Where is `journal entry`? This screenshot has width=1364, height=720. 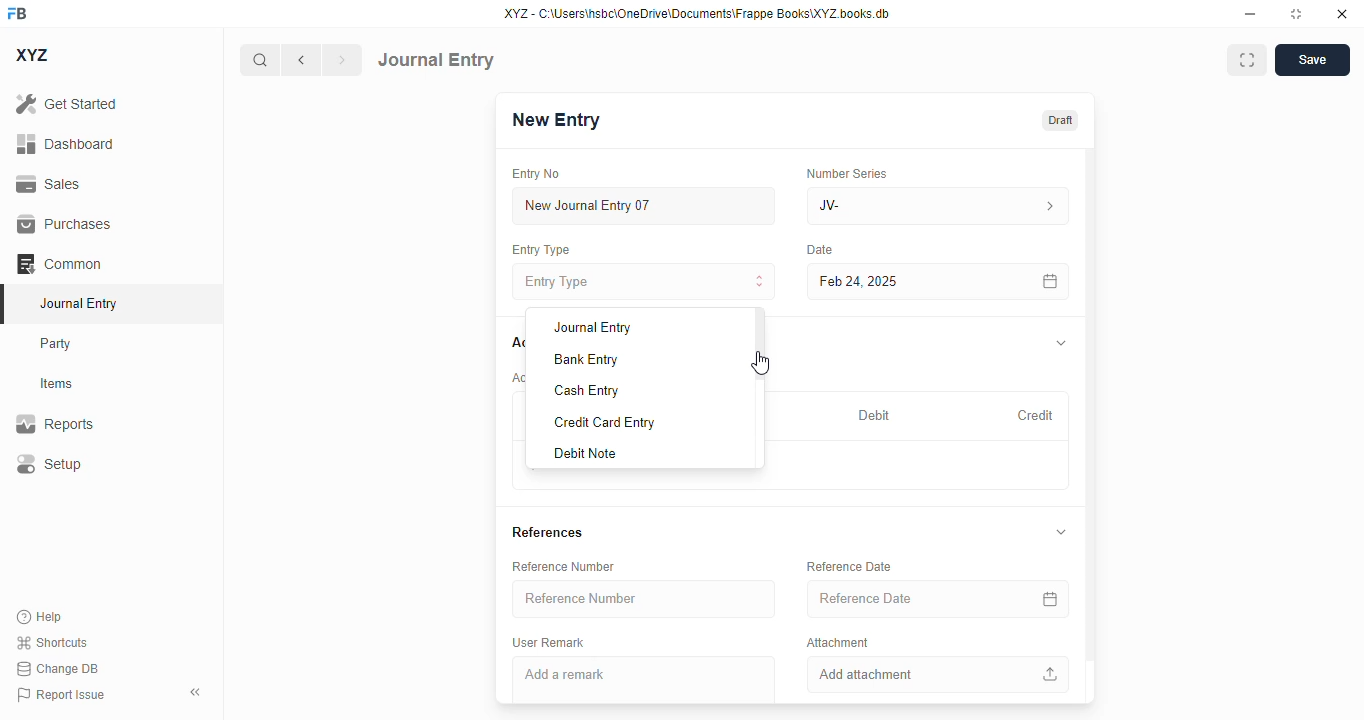 journal entry is located at coordinates (80, 303).